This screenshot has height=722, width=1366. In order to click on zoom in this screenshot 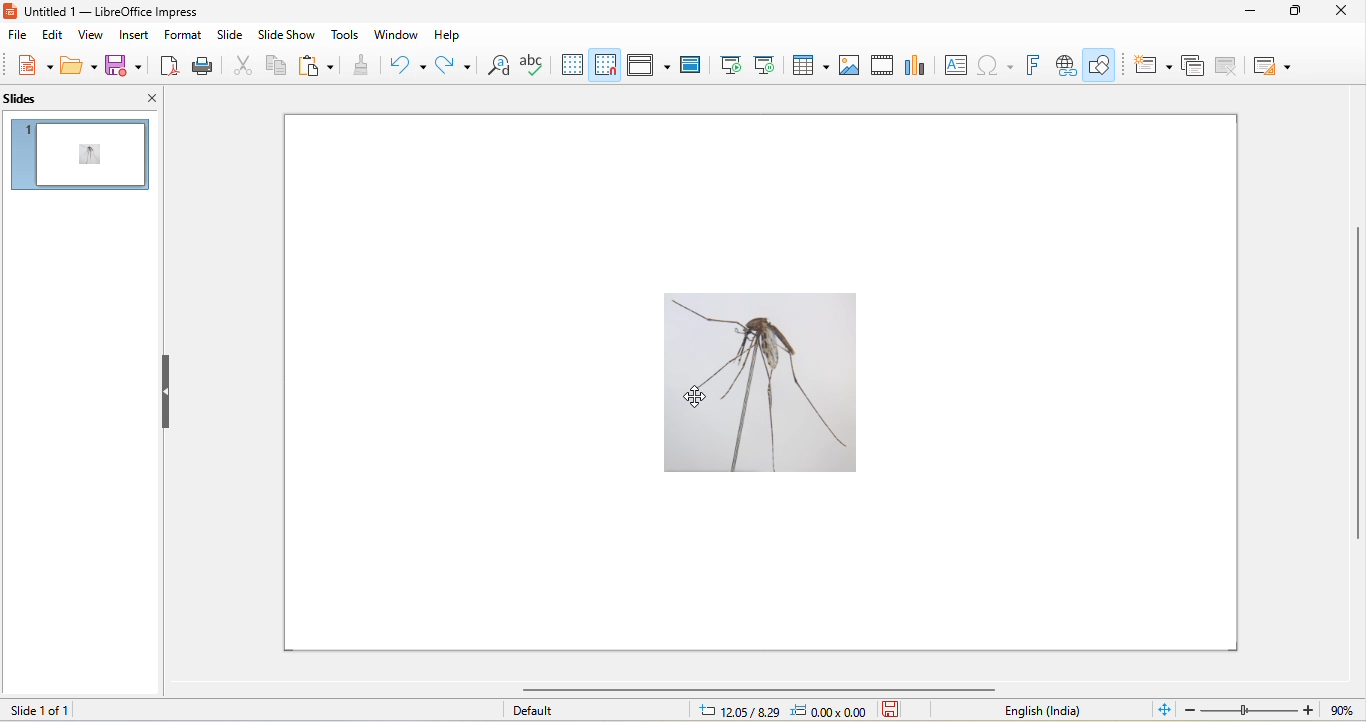, I will do `click(1274, 709)`.